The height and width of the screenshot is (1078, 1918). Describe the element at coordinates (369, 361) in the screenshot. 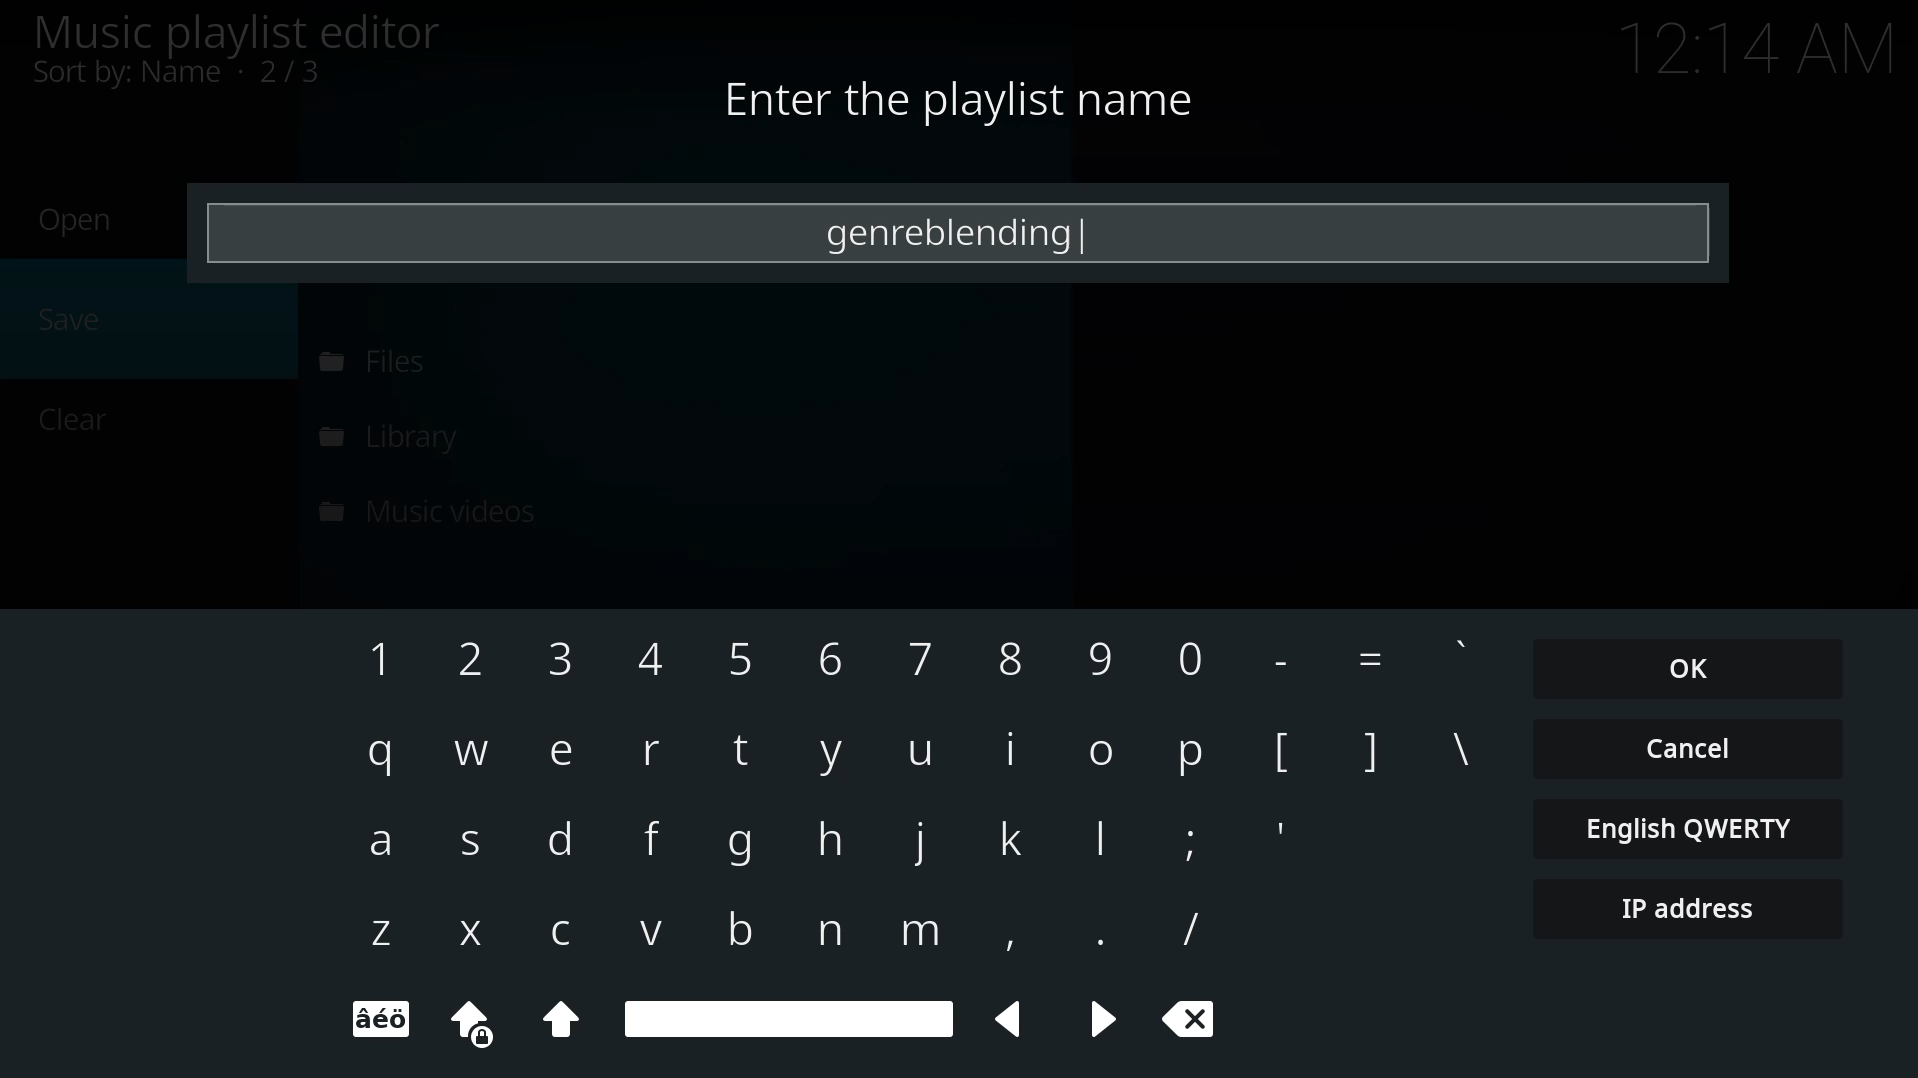

I see `files` at that location.